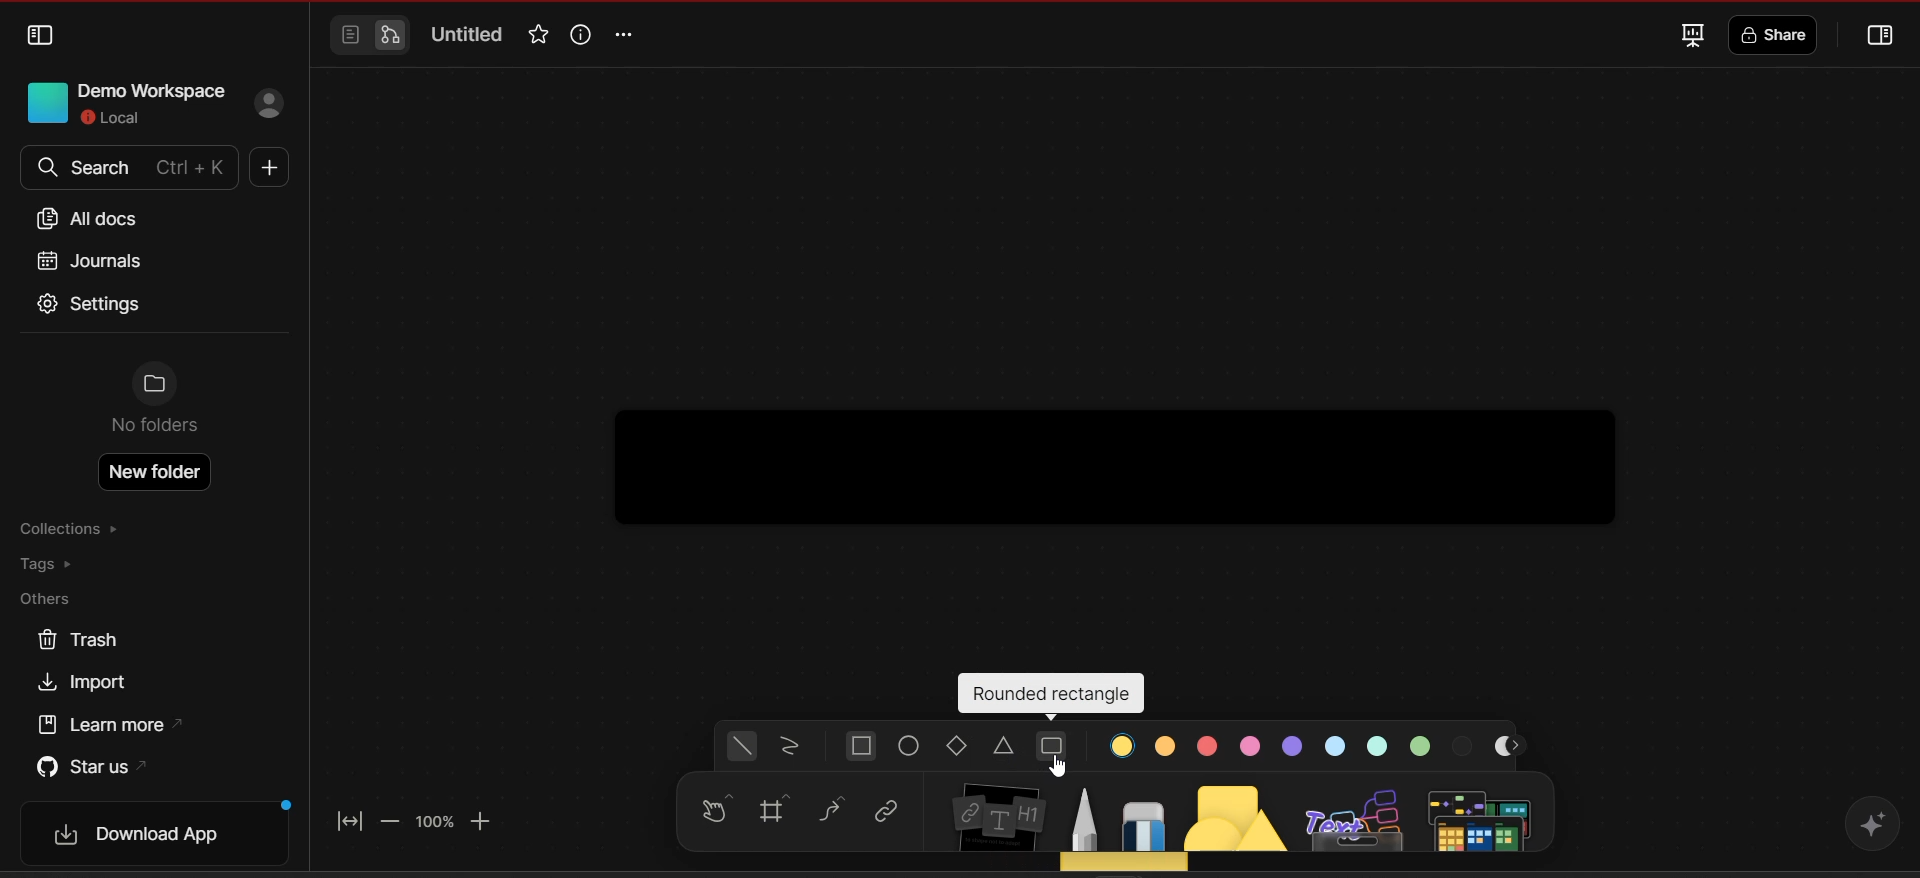 This screenshot has height=878, width=1920. I want to click on Demo workspace local, so click(119, 101).